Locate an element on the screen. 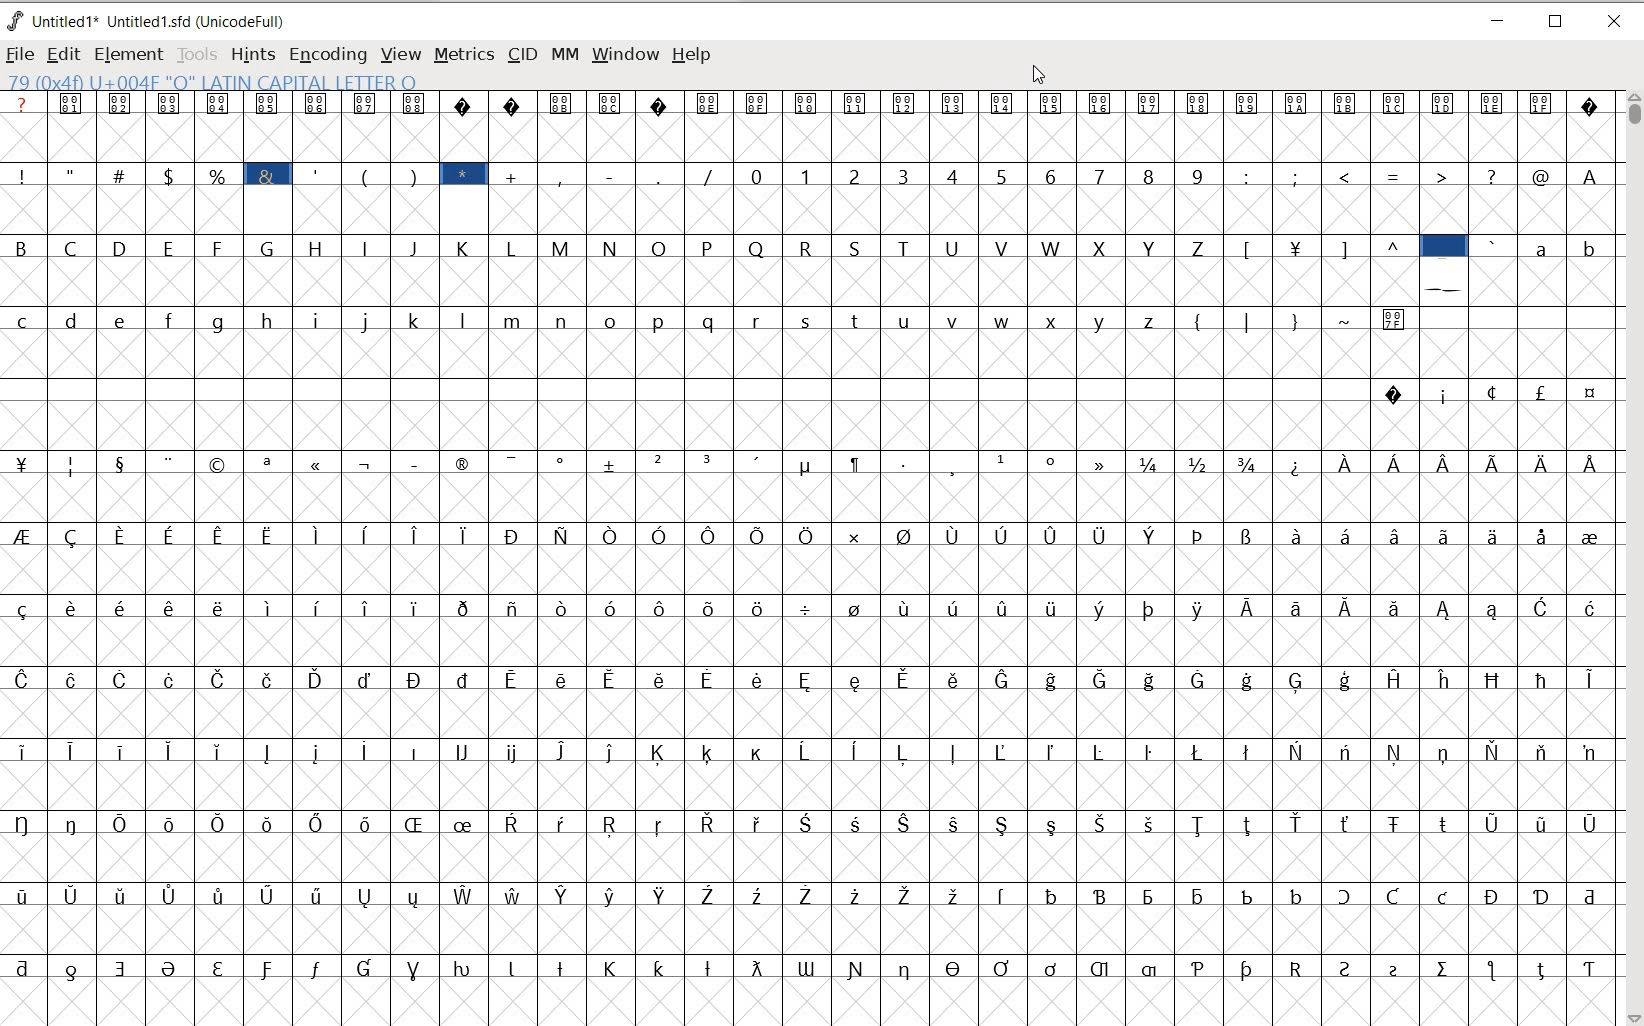 Image resolution: width=1644 pixels, height=1026 pixels. CURSOR is located at coordinates (1039, 76).